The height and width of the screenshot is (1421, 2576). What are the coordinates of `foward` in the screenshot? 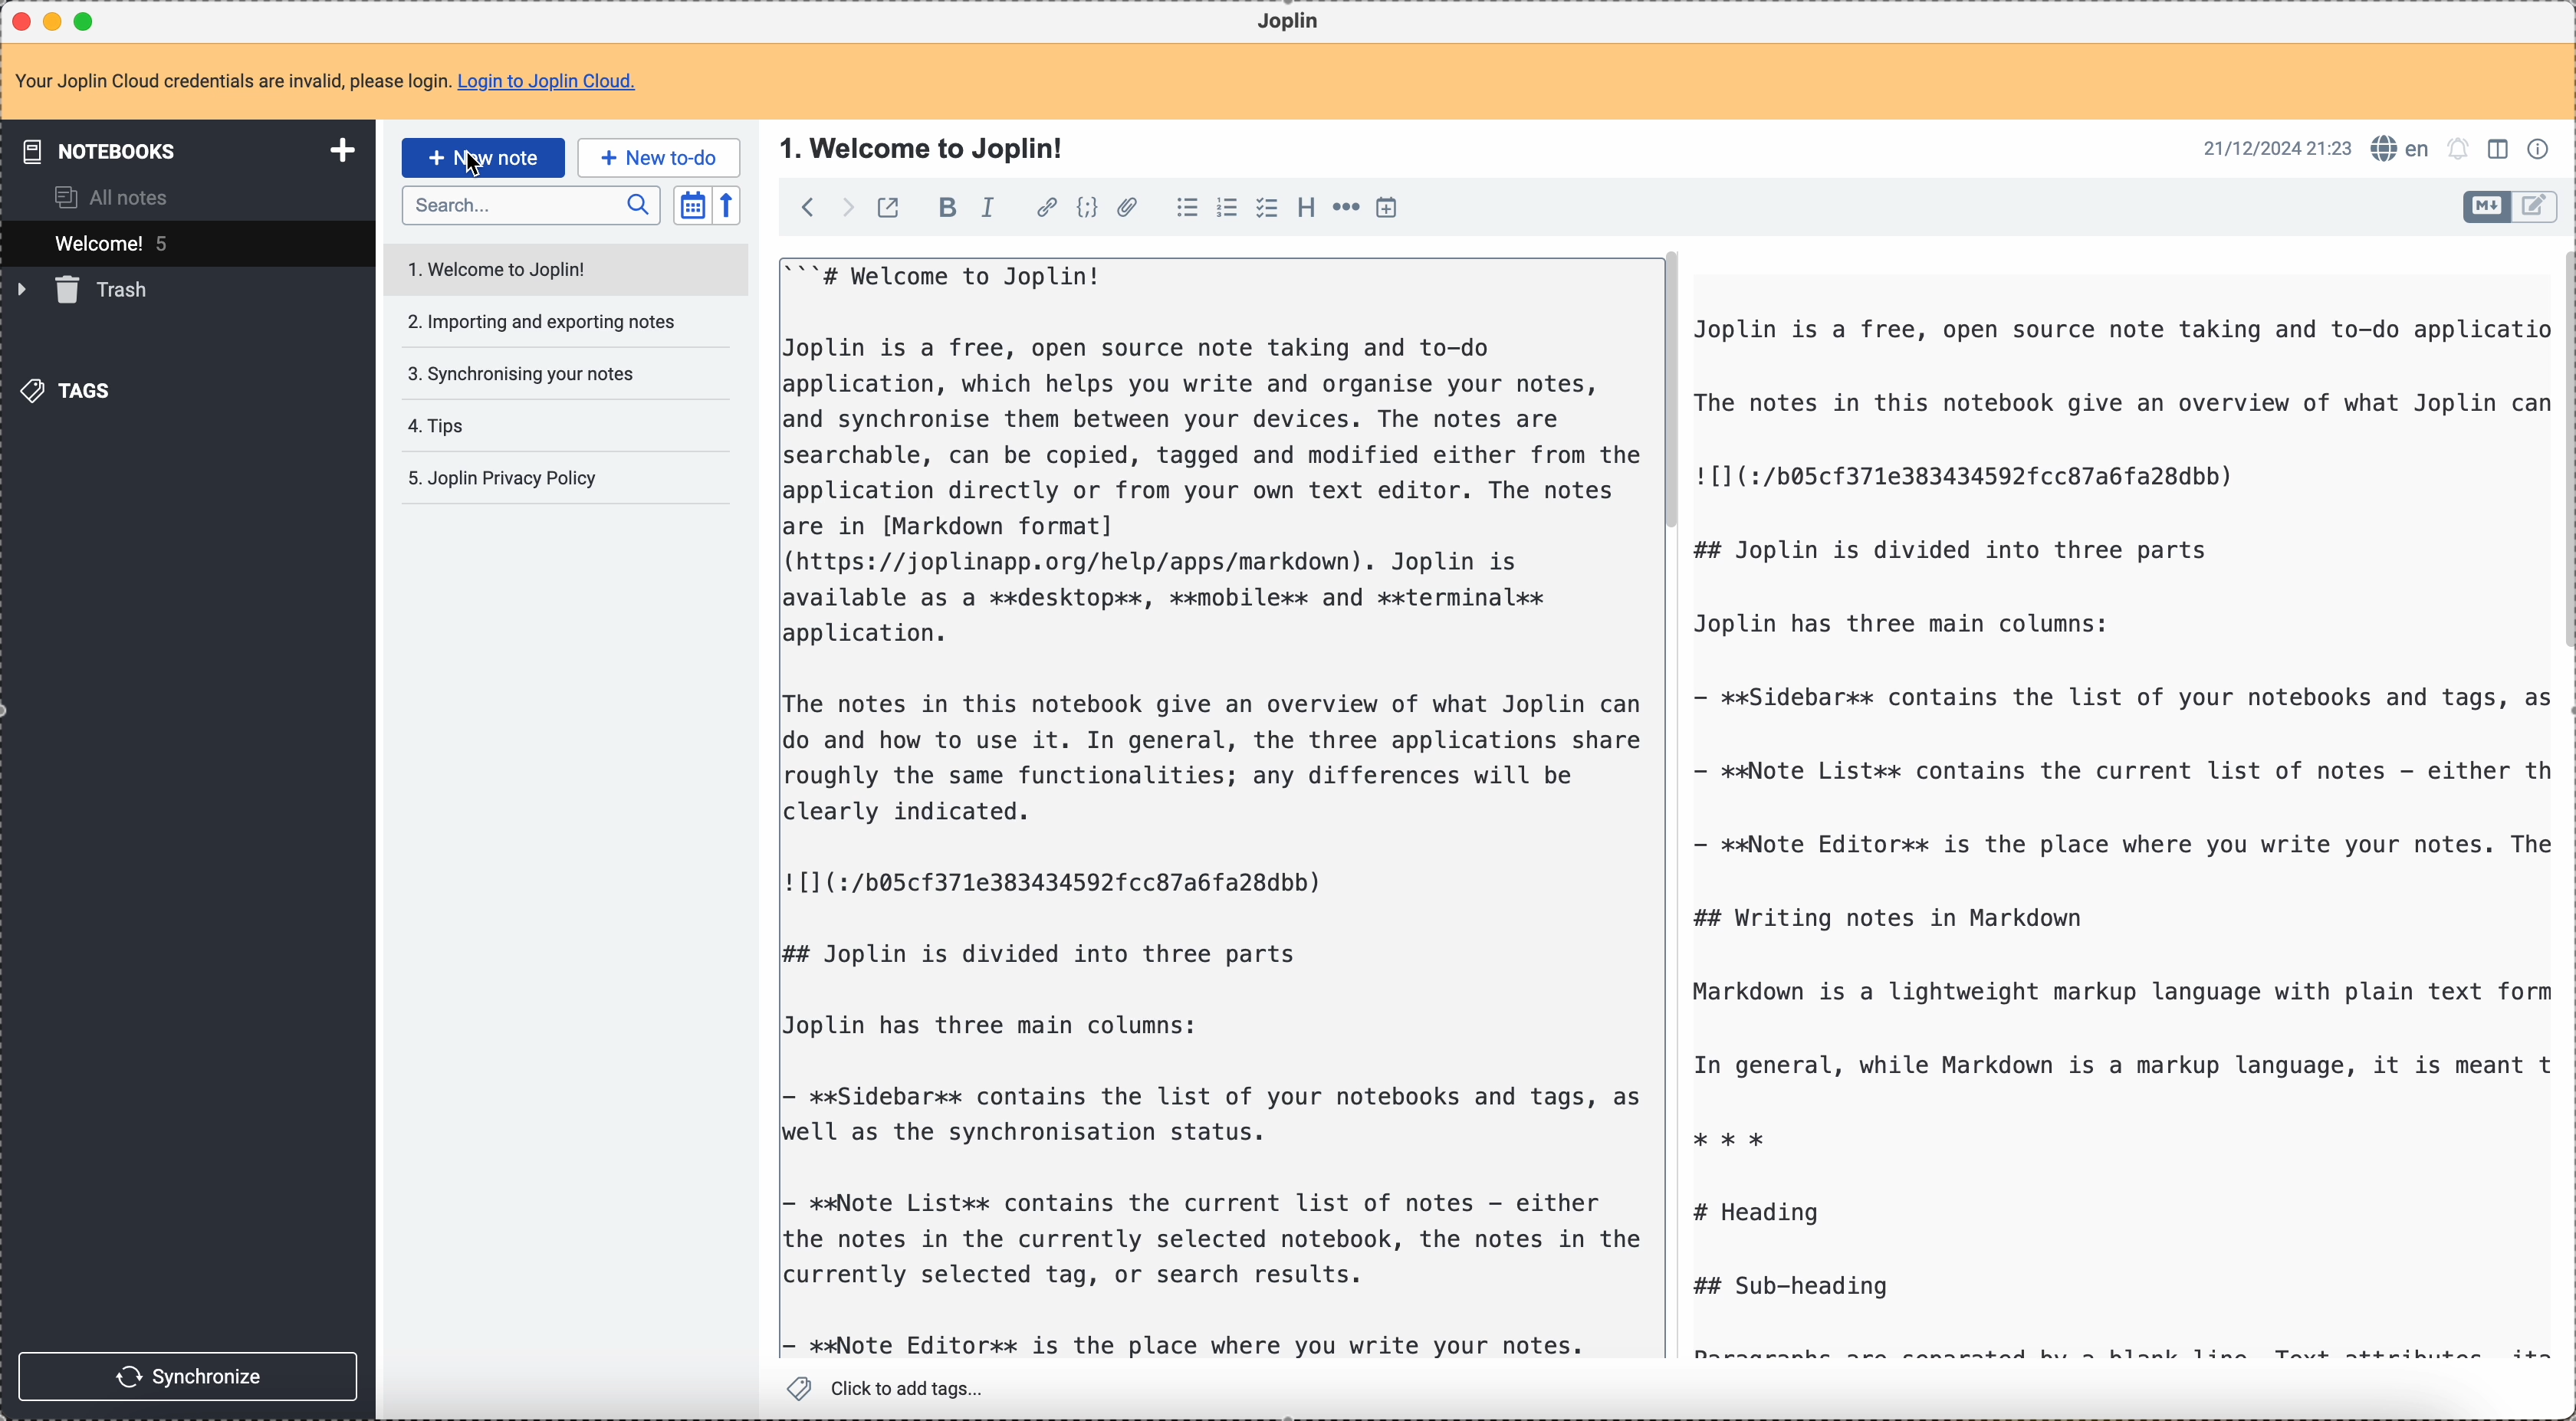 It's located at (845, 207).